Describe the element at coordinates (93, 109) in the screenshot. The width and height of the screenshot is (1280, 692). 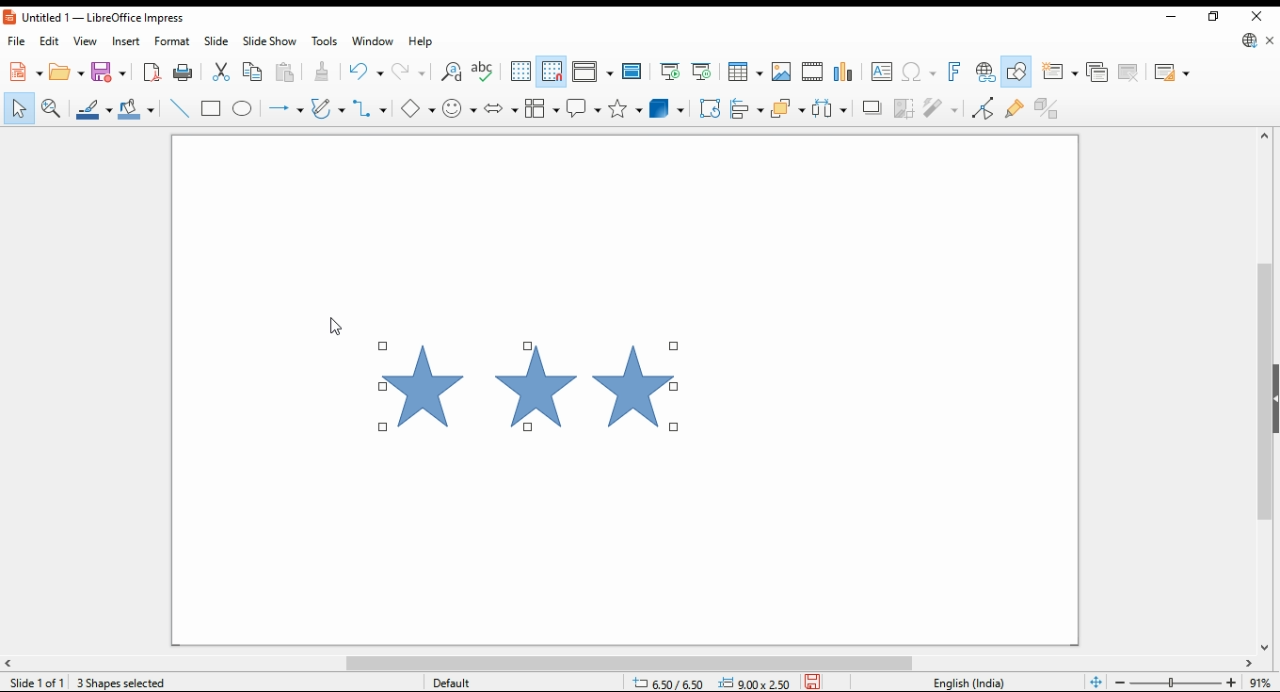
I see `line color` at that location.